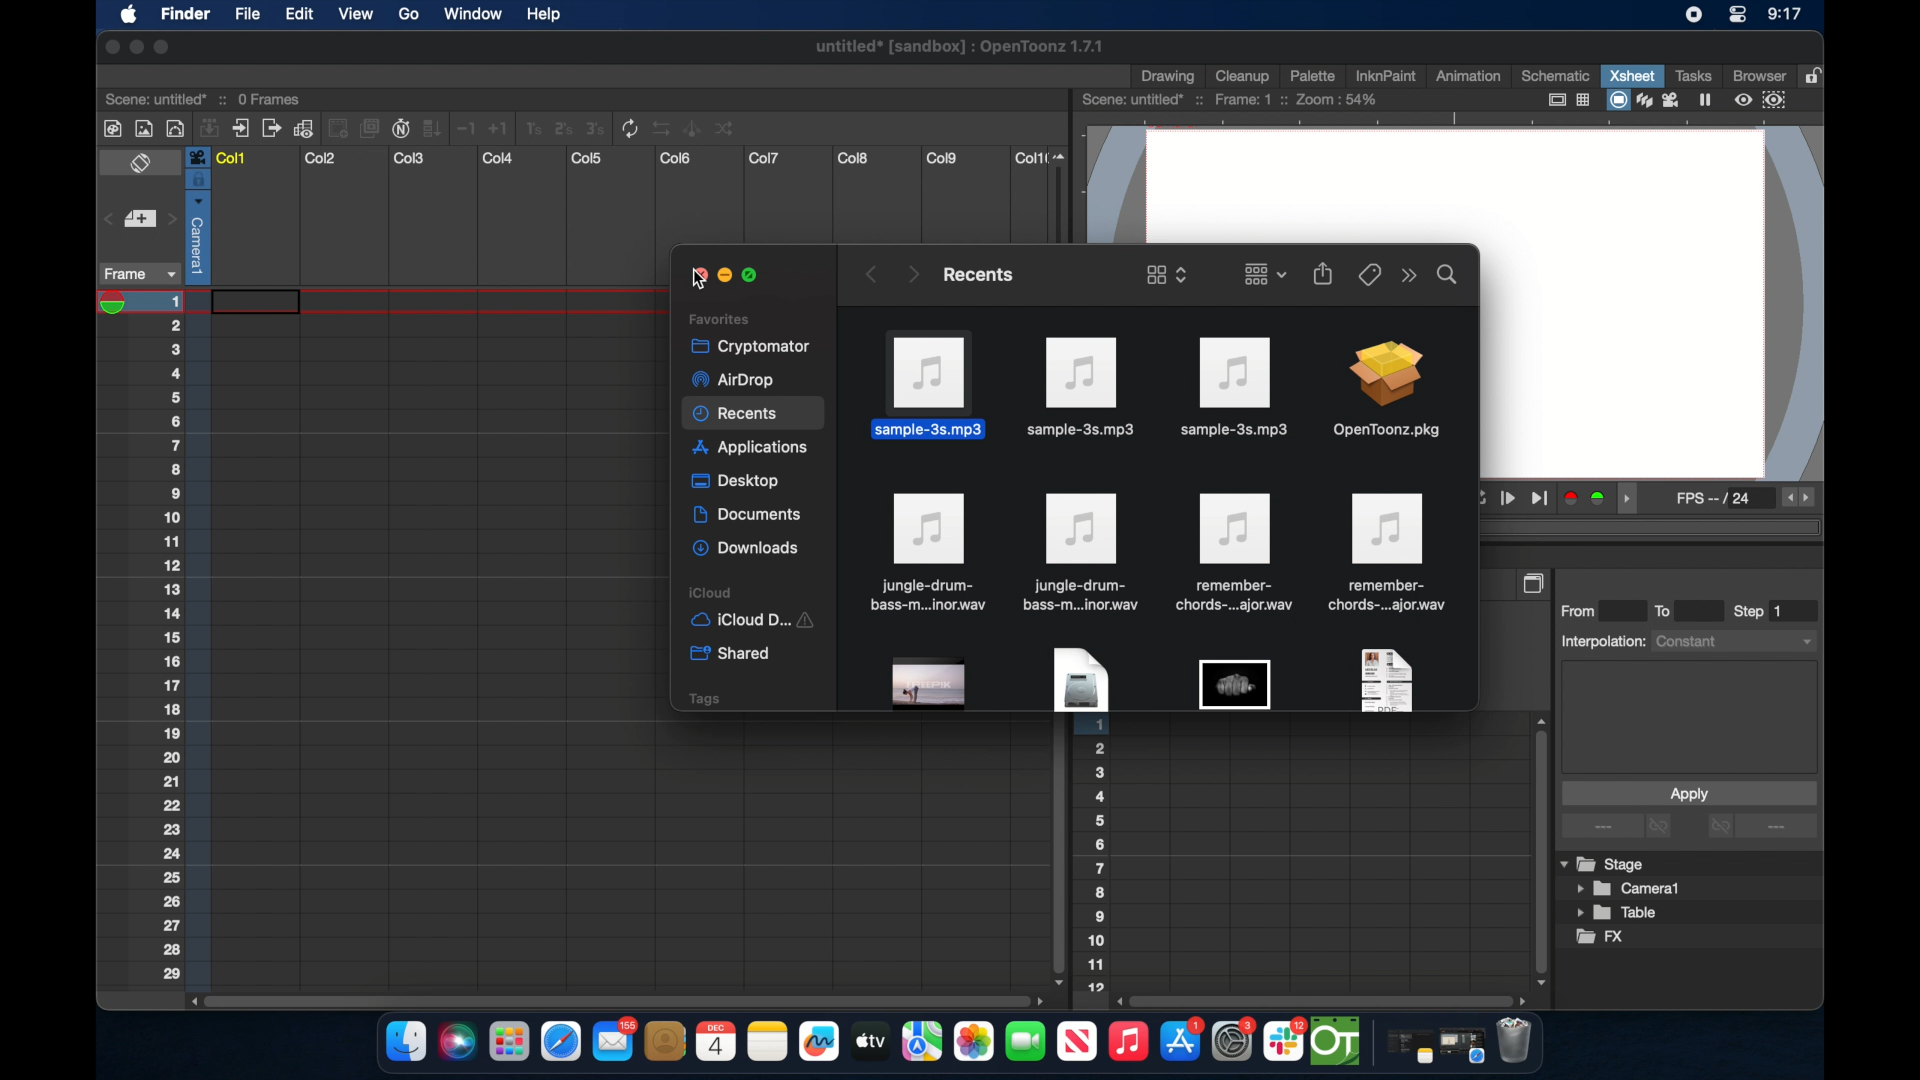 This screenshot has width=1920, height=1080. I want to click on cleanup, so click(1243, 74).